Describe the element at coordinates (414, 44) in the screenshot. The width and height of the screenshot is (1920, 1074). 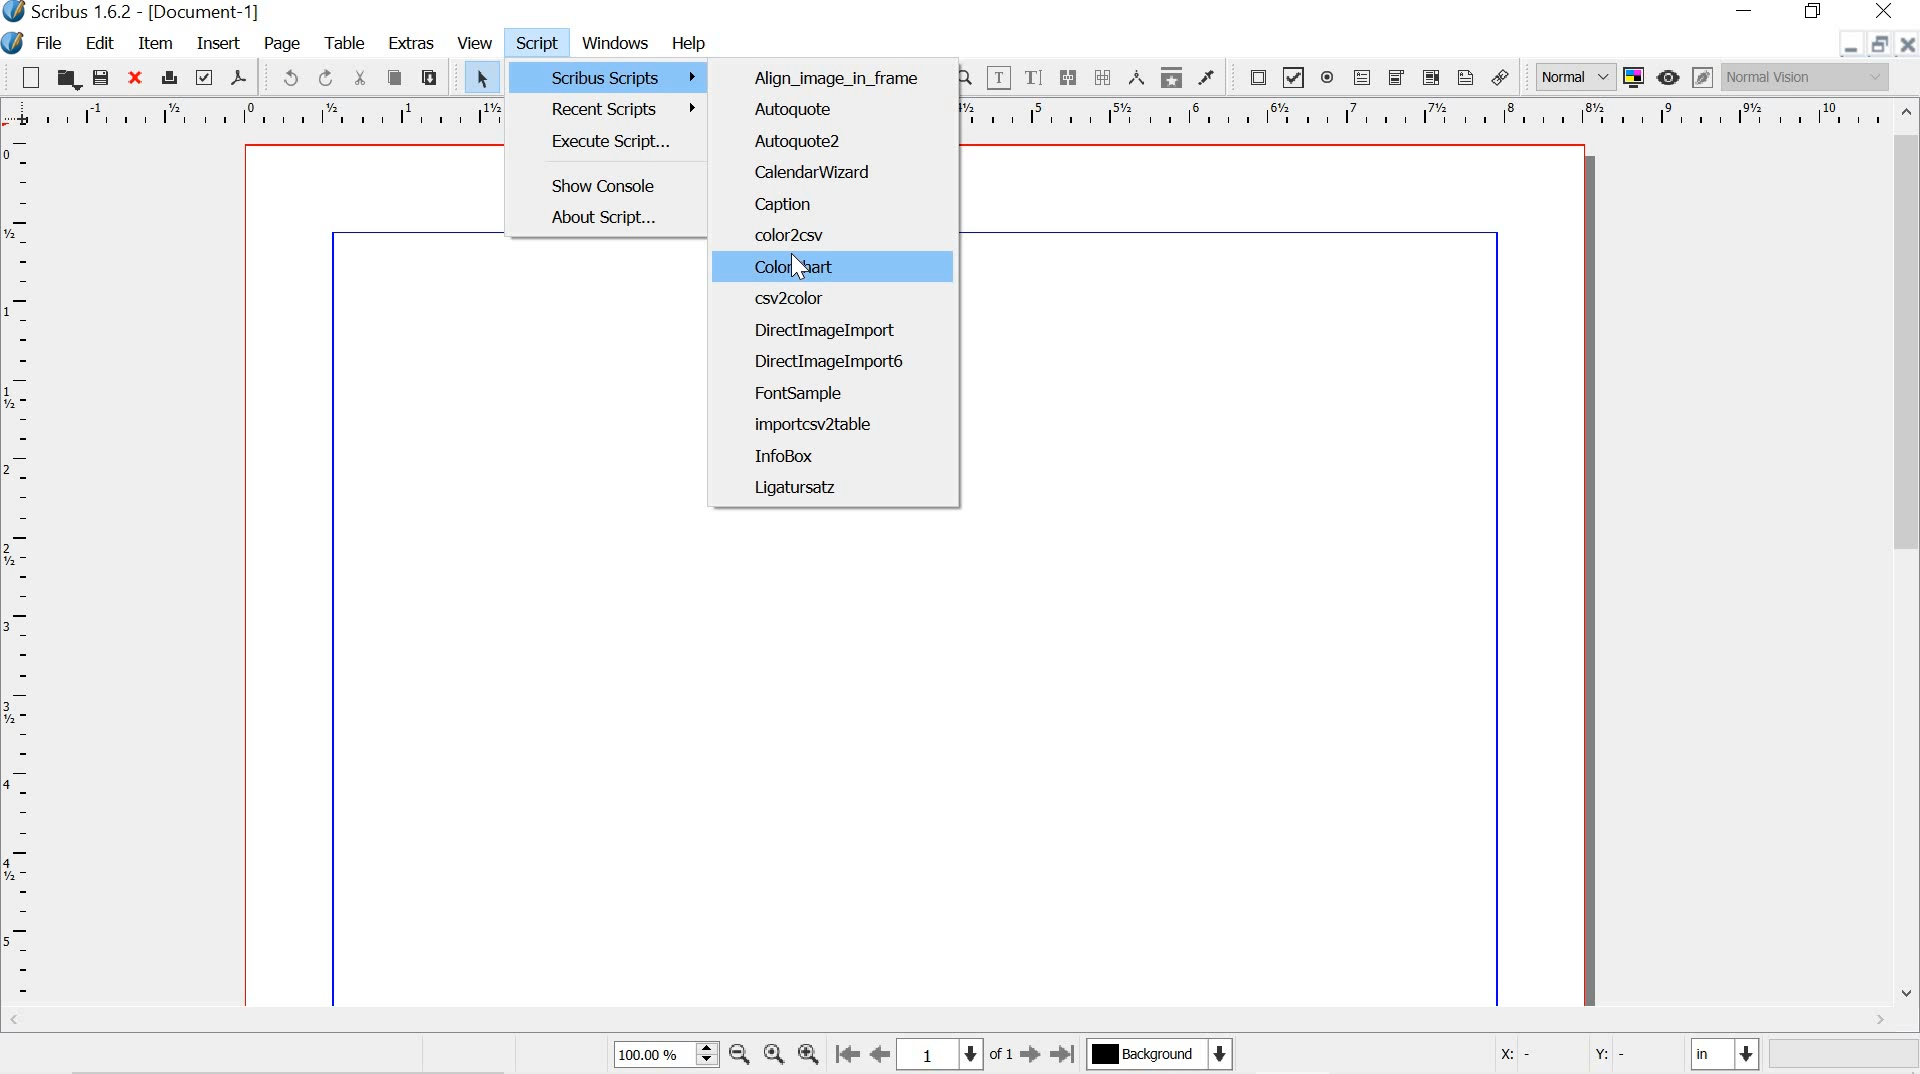
I see `extras` at that location.